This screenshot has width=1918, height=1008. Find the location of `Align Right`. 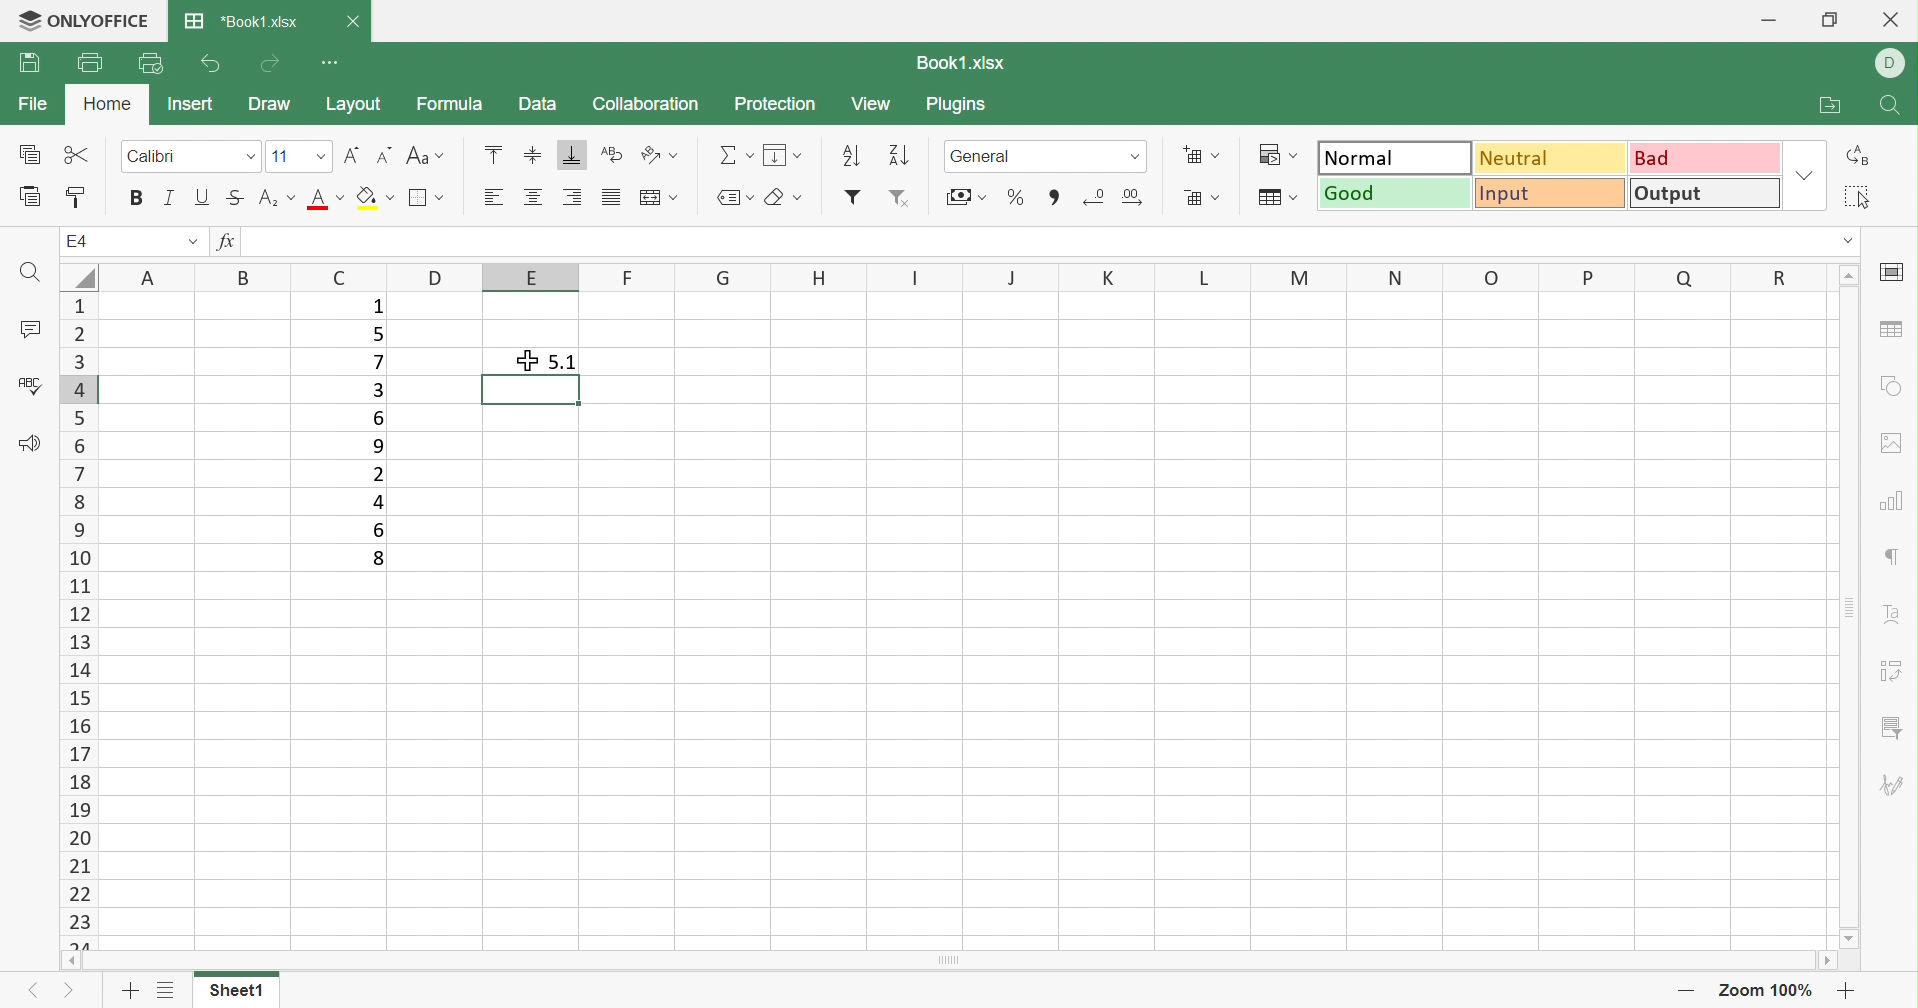

Align Right is located at coordinates (570, 196).